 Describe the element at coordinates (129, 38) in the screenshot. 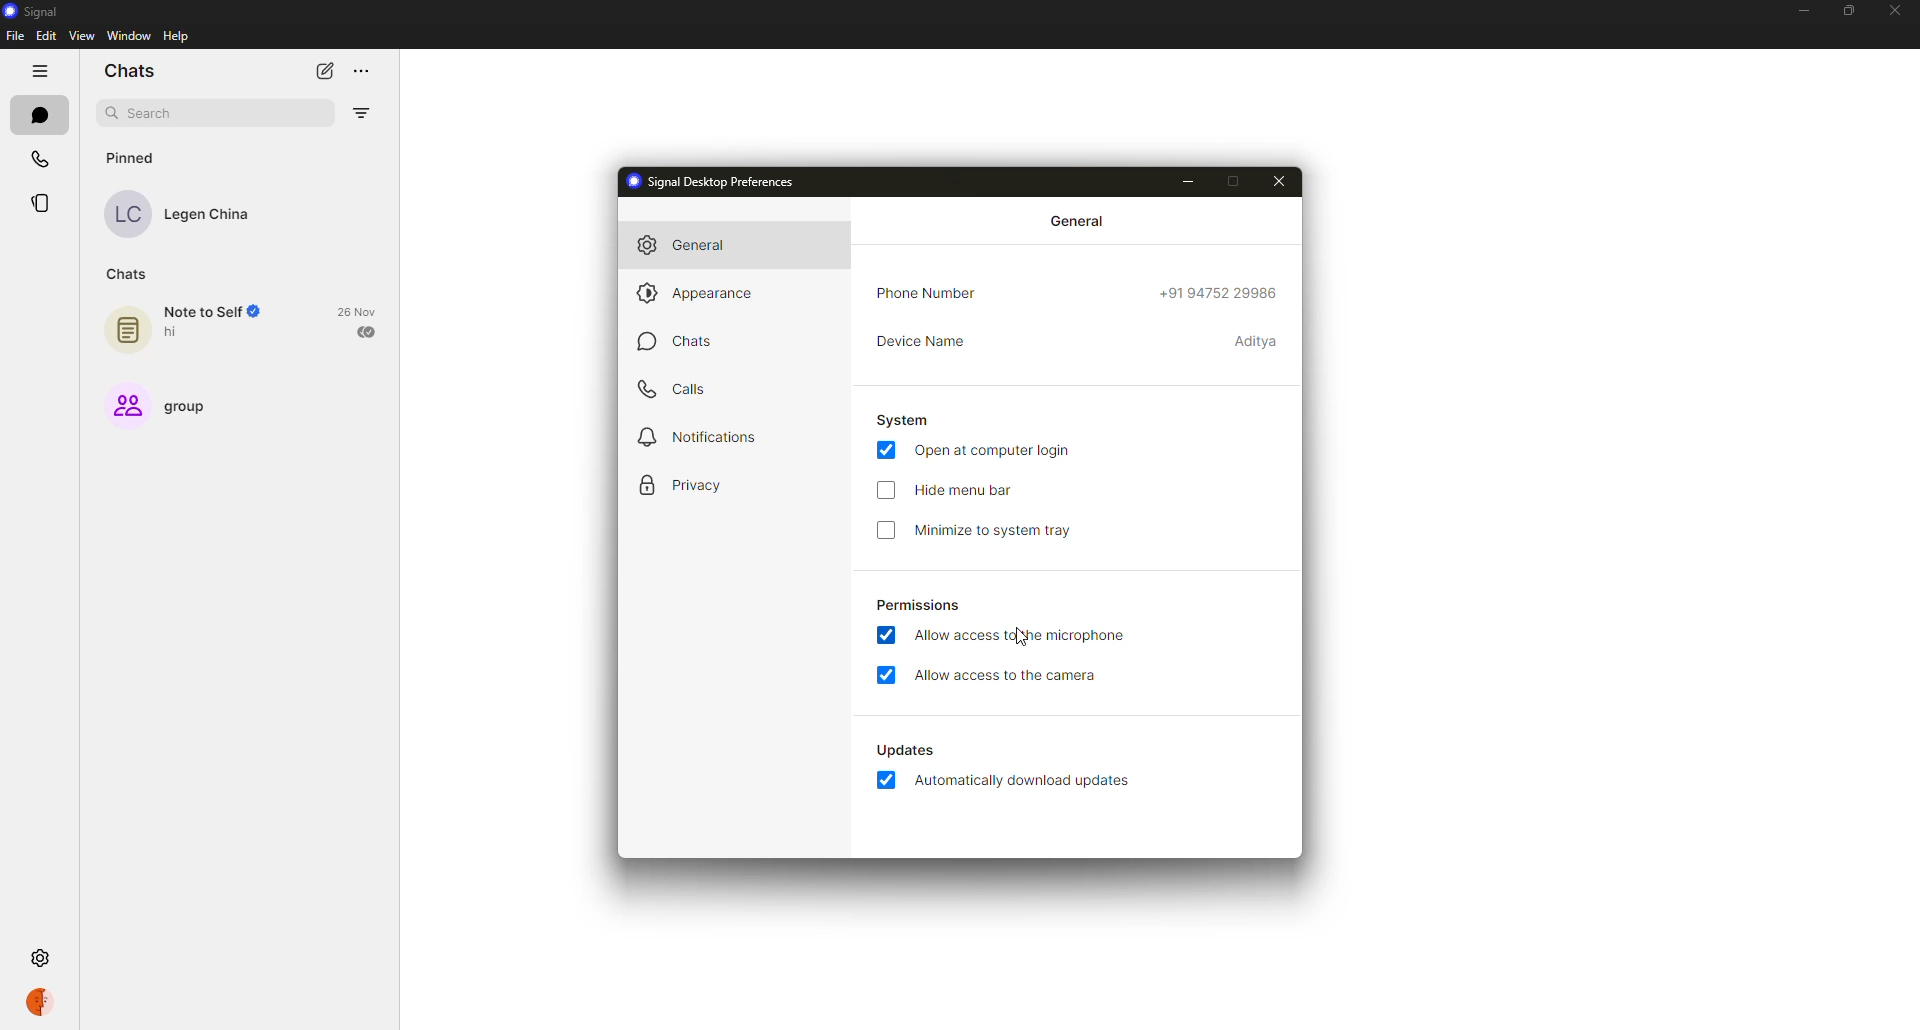

I see `window` at that location.